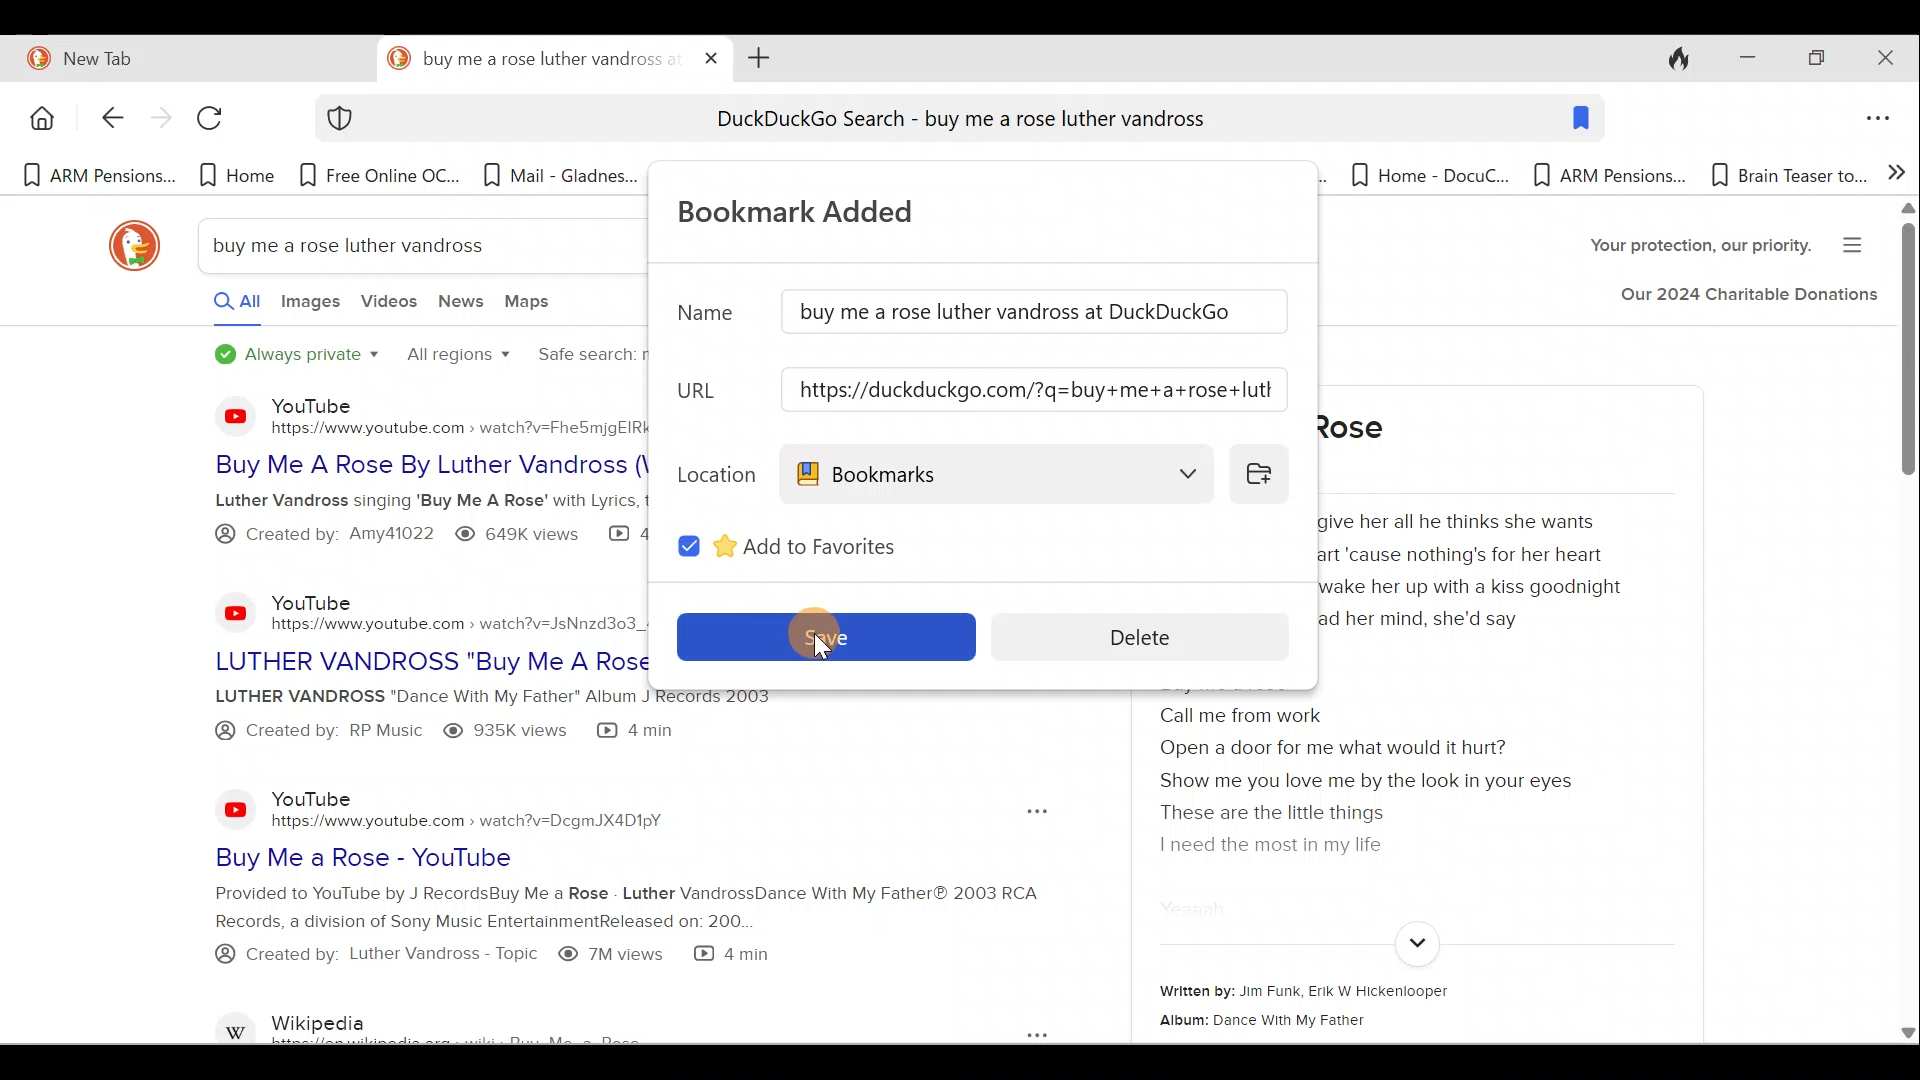  What do you see at coordinates (1748, 299) in the screenshot?
I see `Our 2024 Charitable Donations` at bounding box center [1748, 299].